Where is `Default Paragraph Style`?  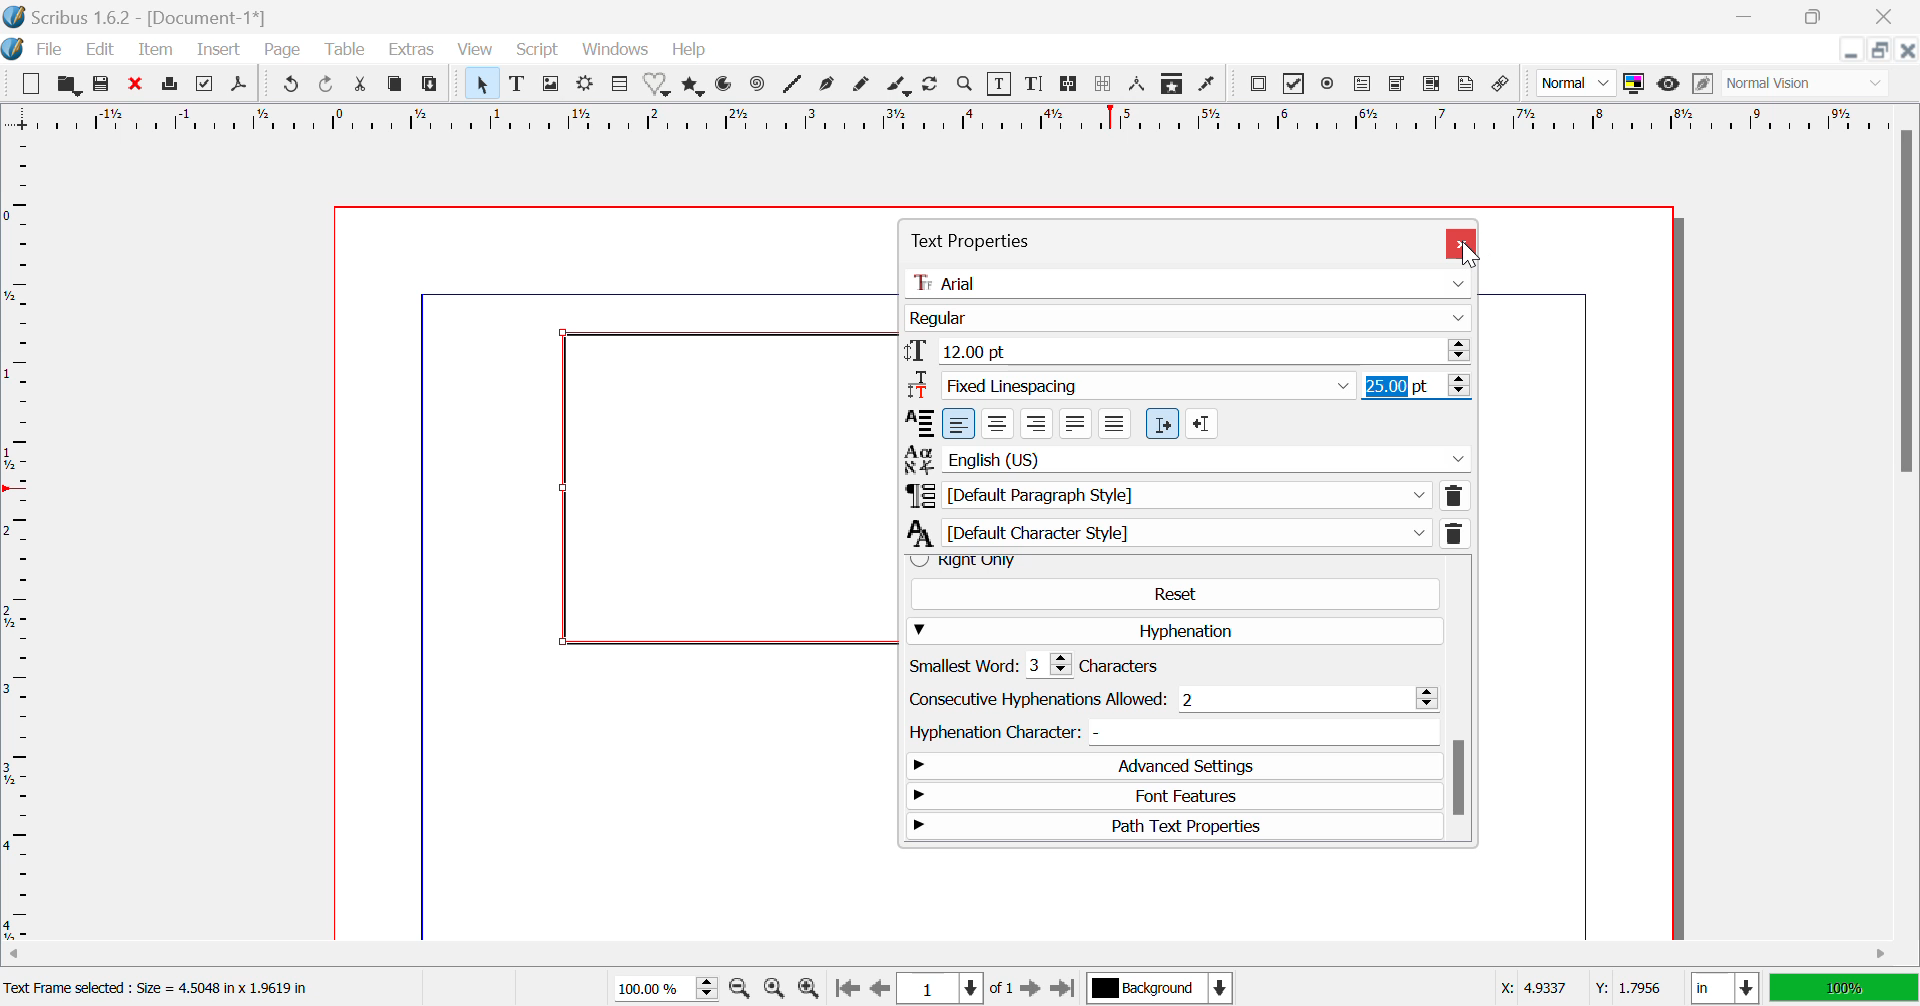
Default Paragraph Style is located at coordinates (1187, 495).